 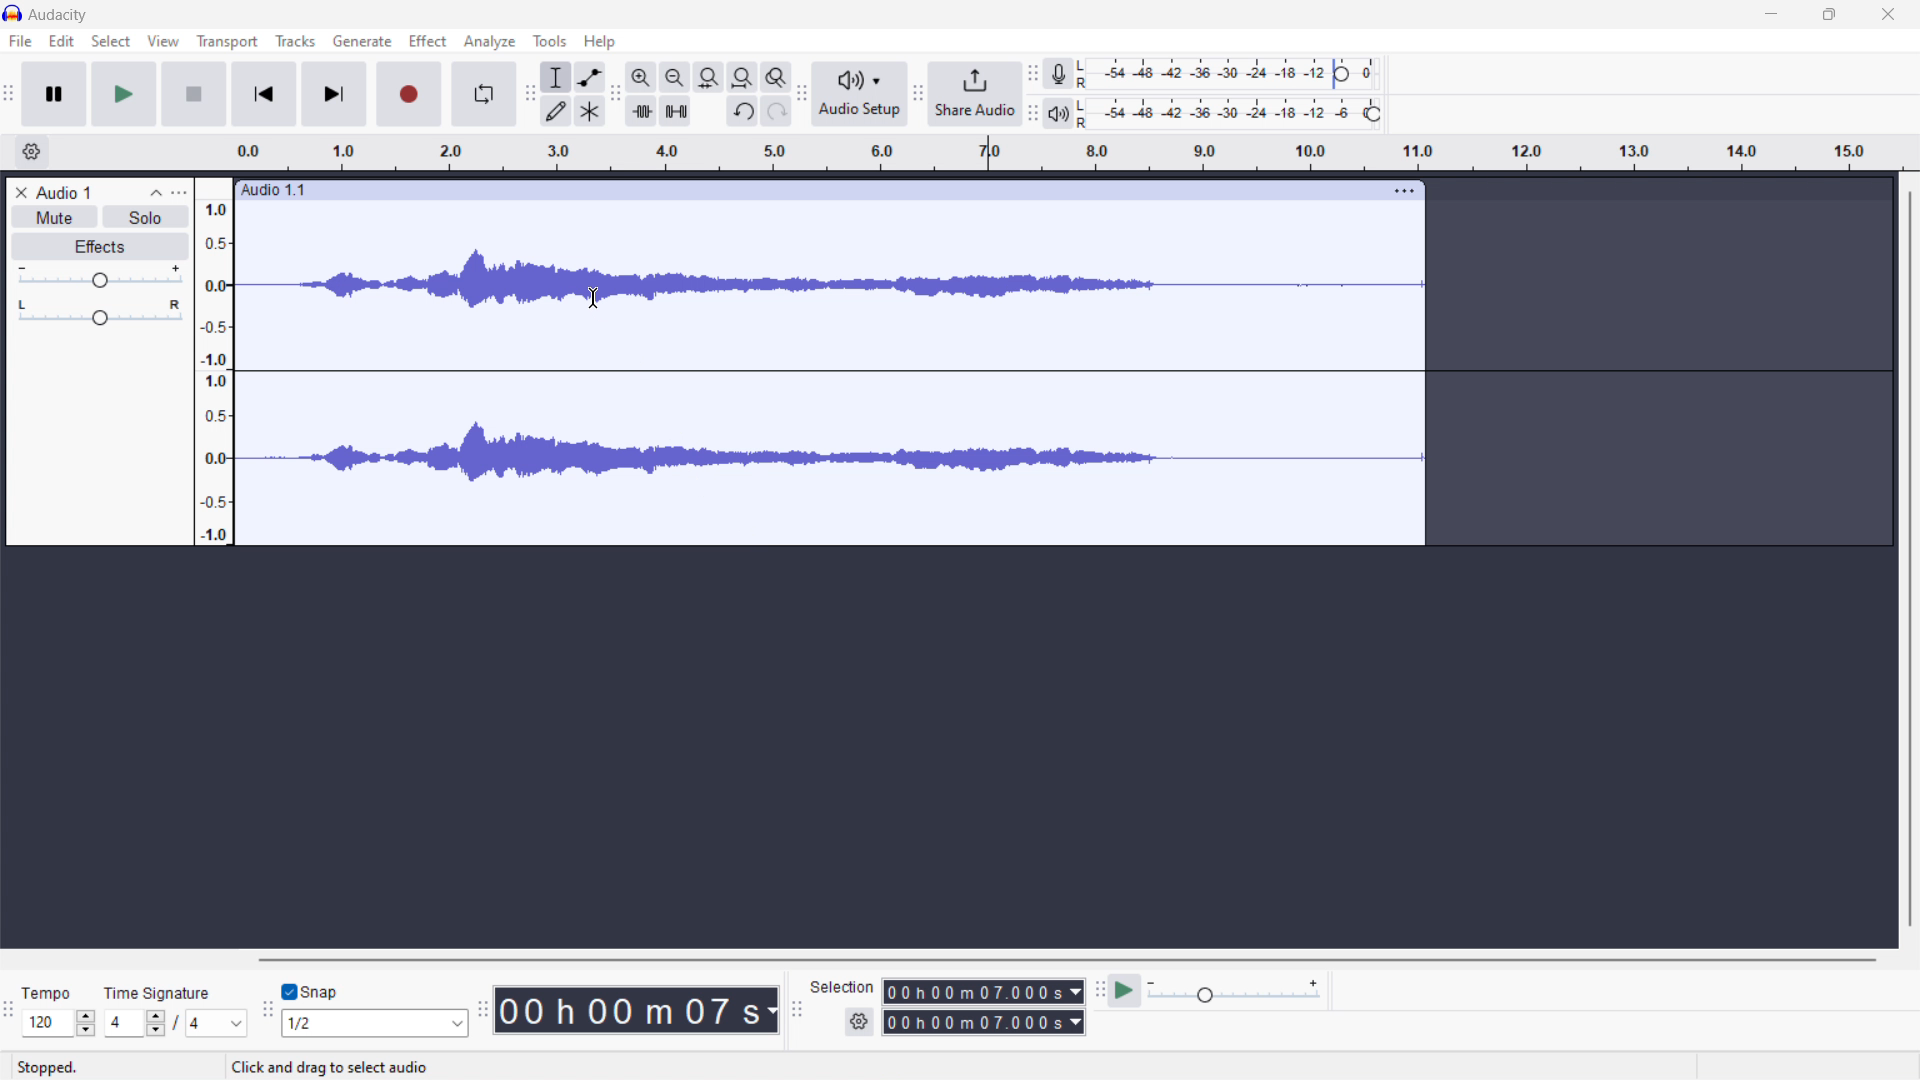 What do you see at coordinates (490, 41) in the screenshot?
I see `analyze` at bounding box center [490, 41].